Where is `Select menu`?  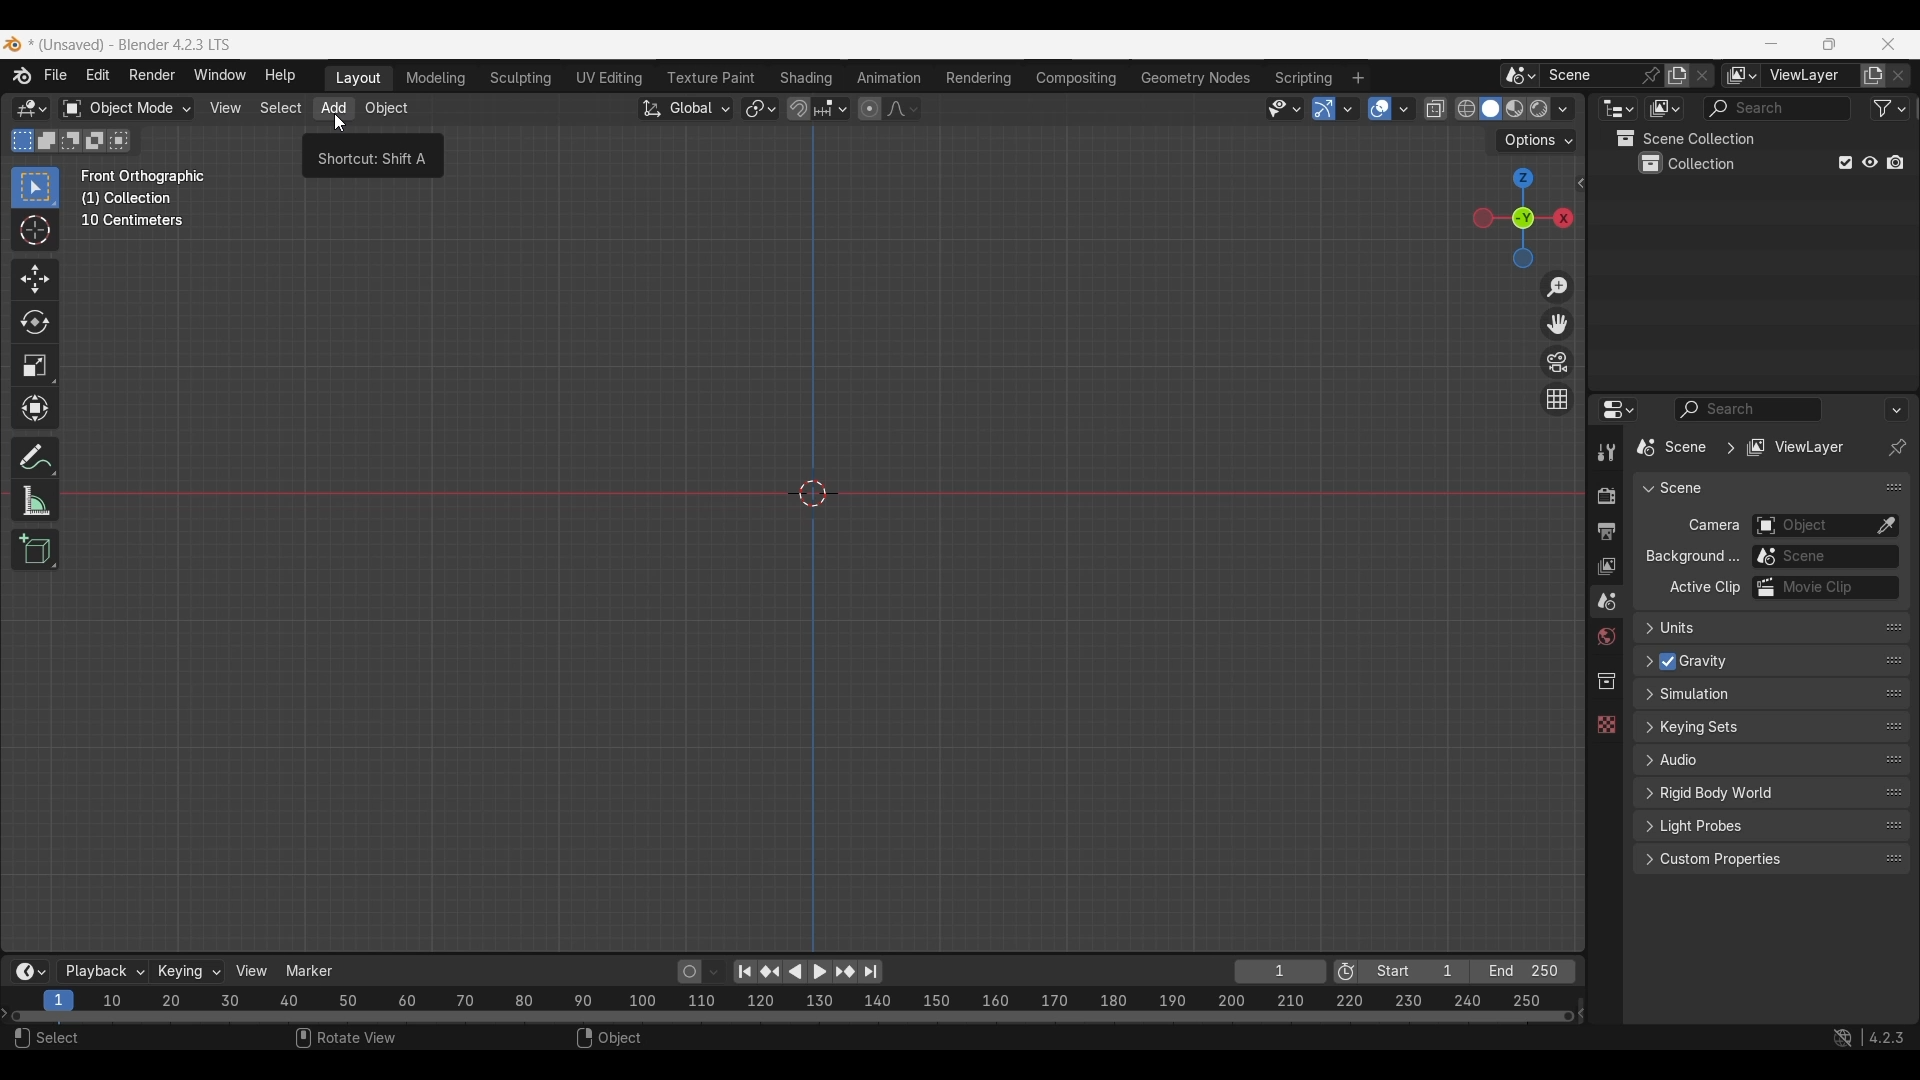
Select menu is located at coordinates (281, 109).